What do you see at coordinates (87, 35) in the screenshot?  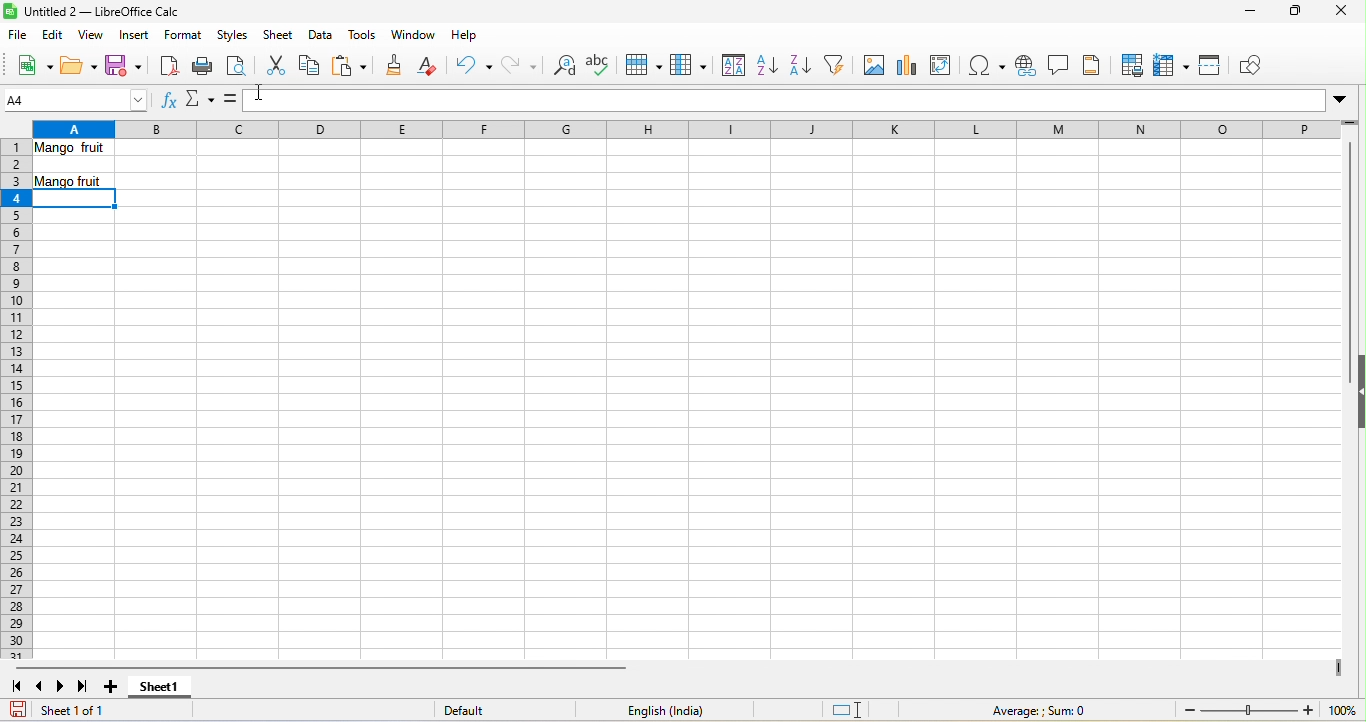 I see `view` at bounding box center [87, 35].